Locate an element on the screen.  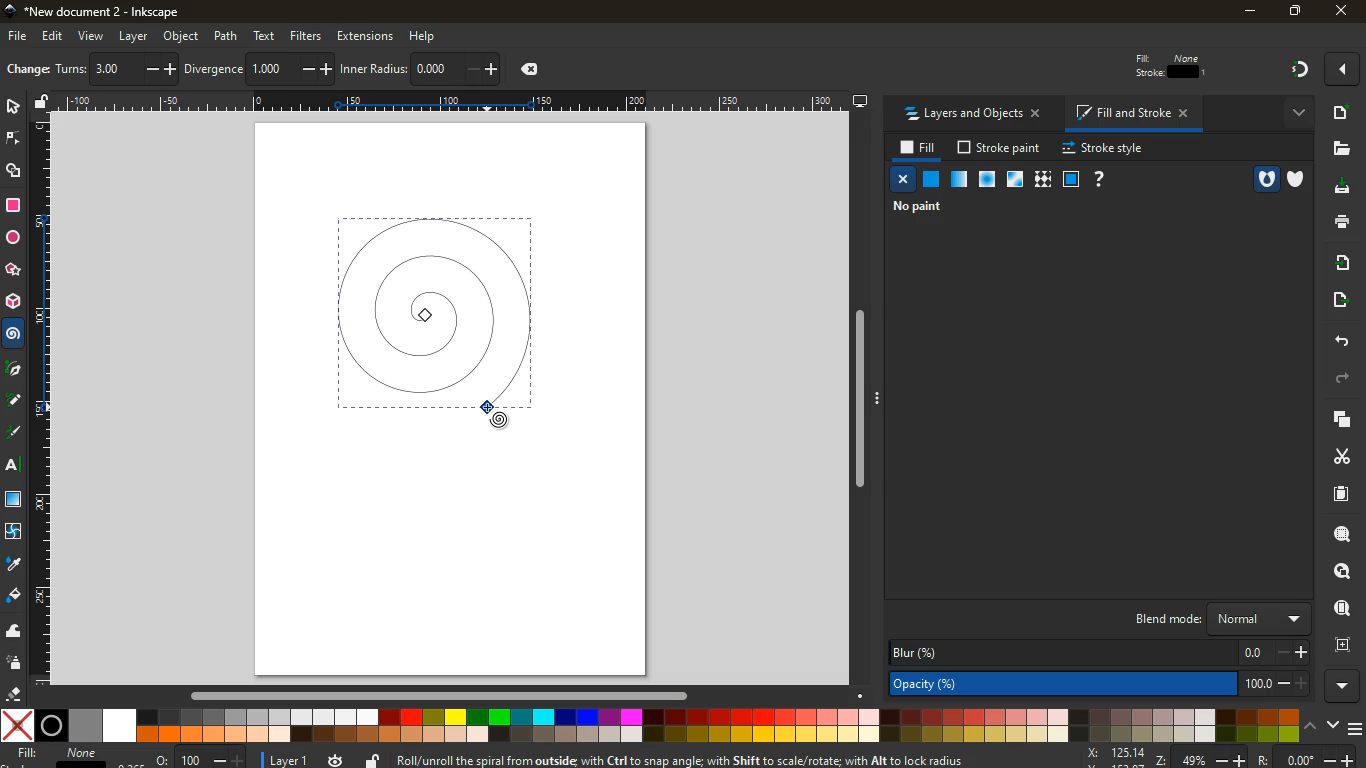
glass is located at coordinates (1017, 180).